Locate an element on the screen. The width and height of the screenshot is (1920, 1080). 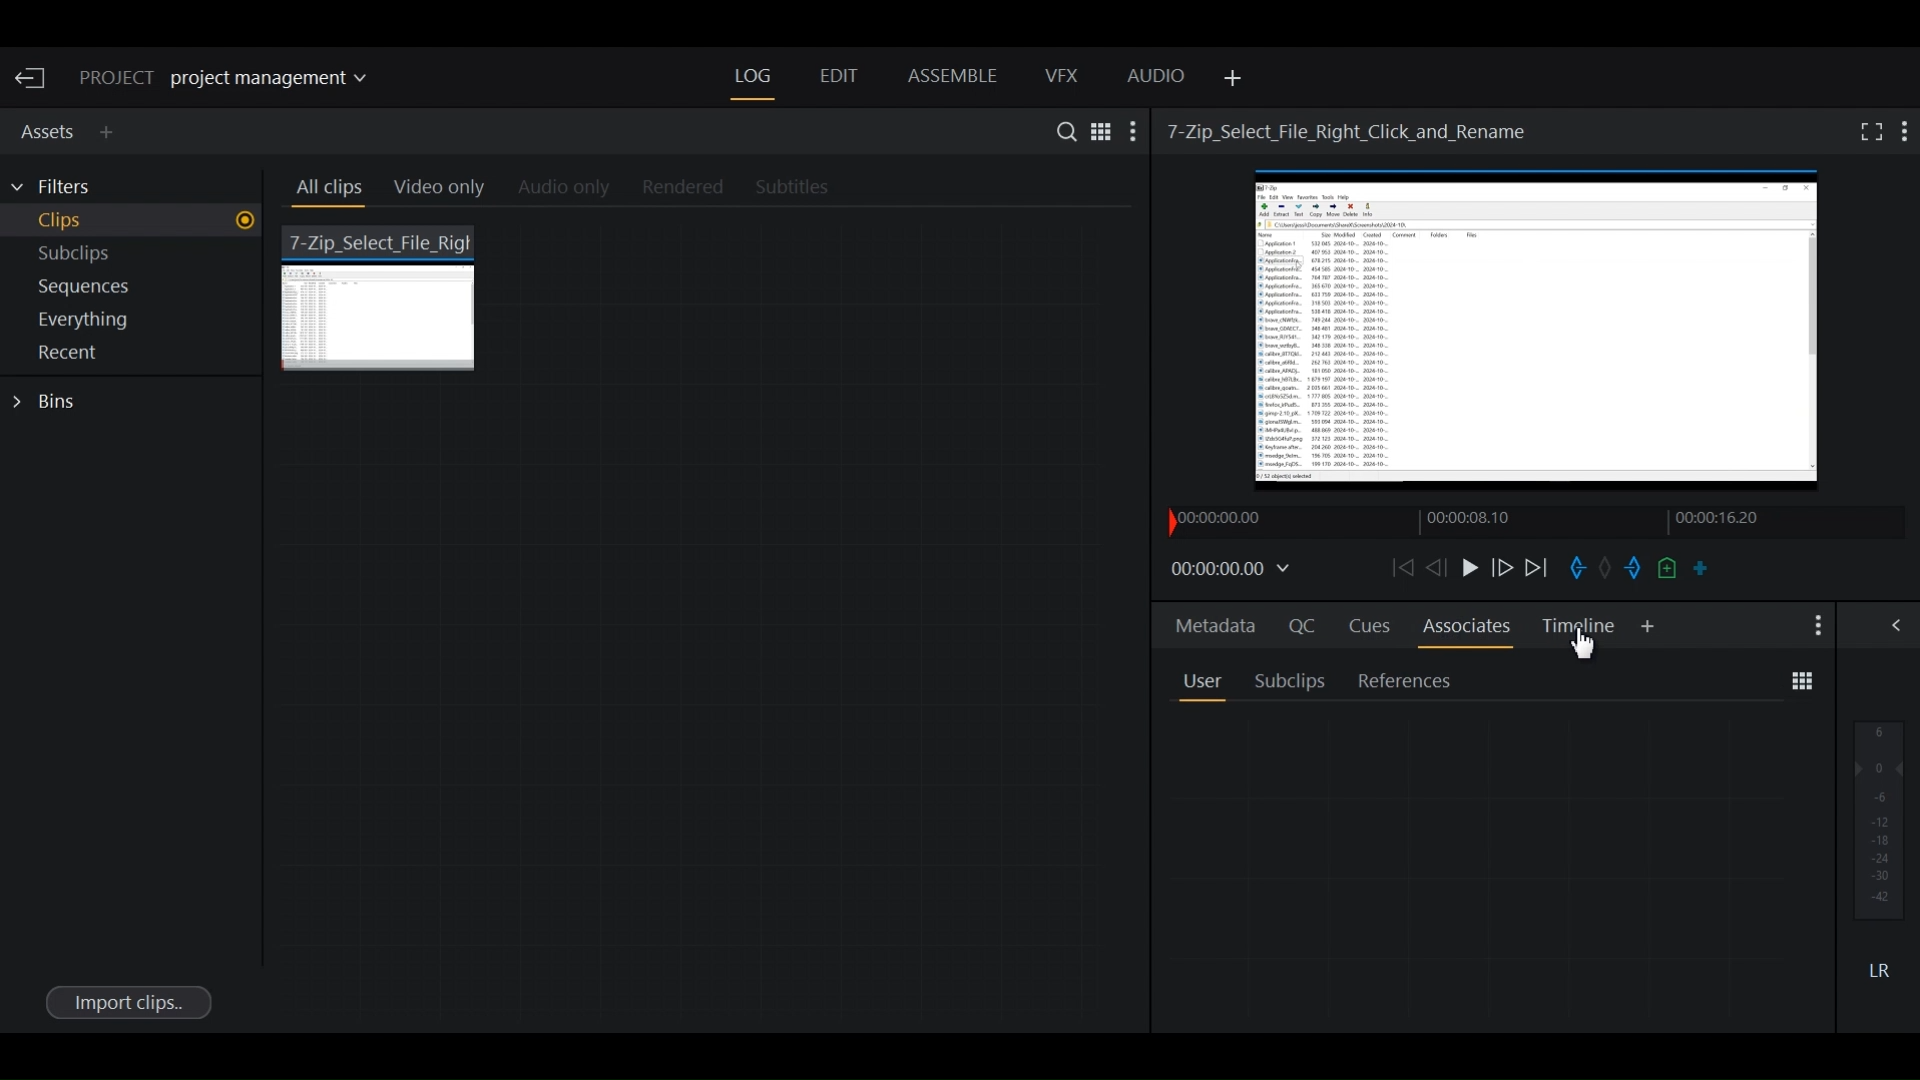
Metadata is located at coordinates (1211, 622).